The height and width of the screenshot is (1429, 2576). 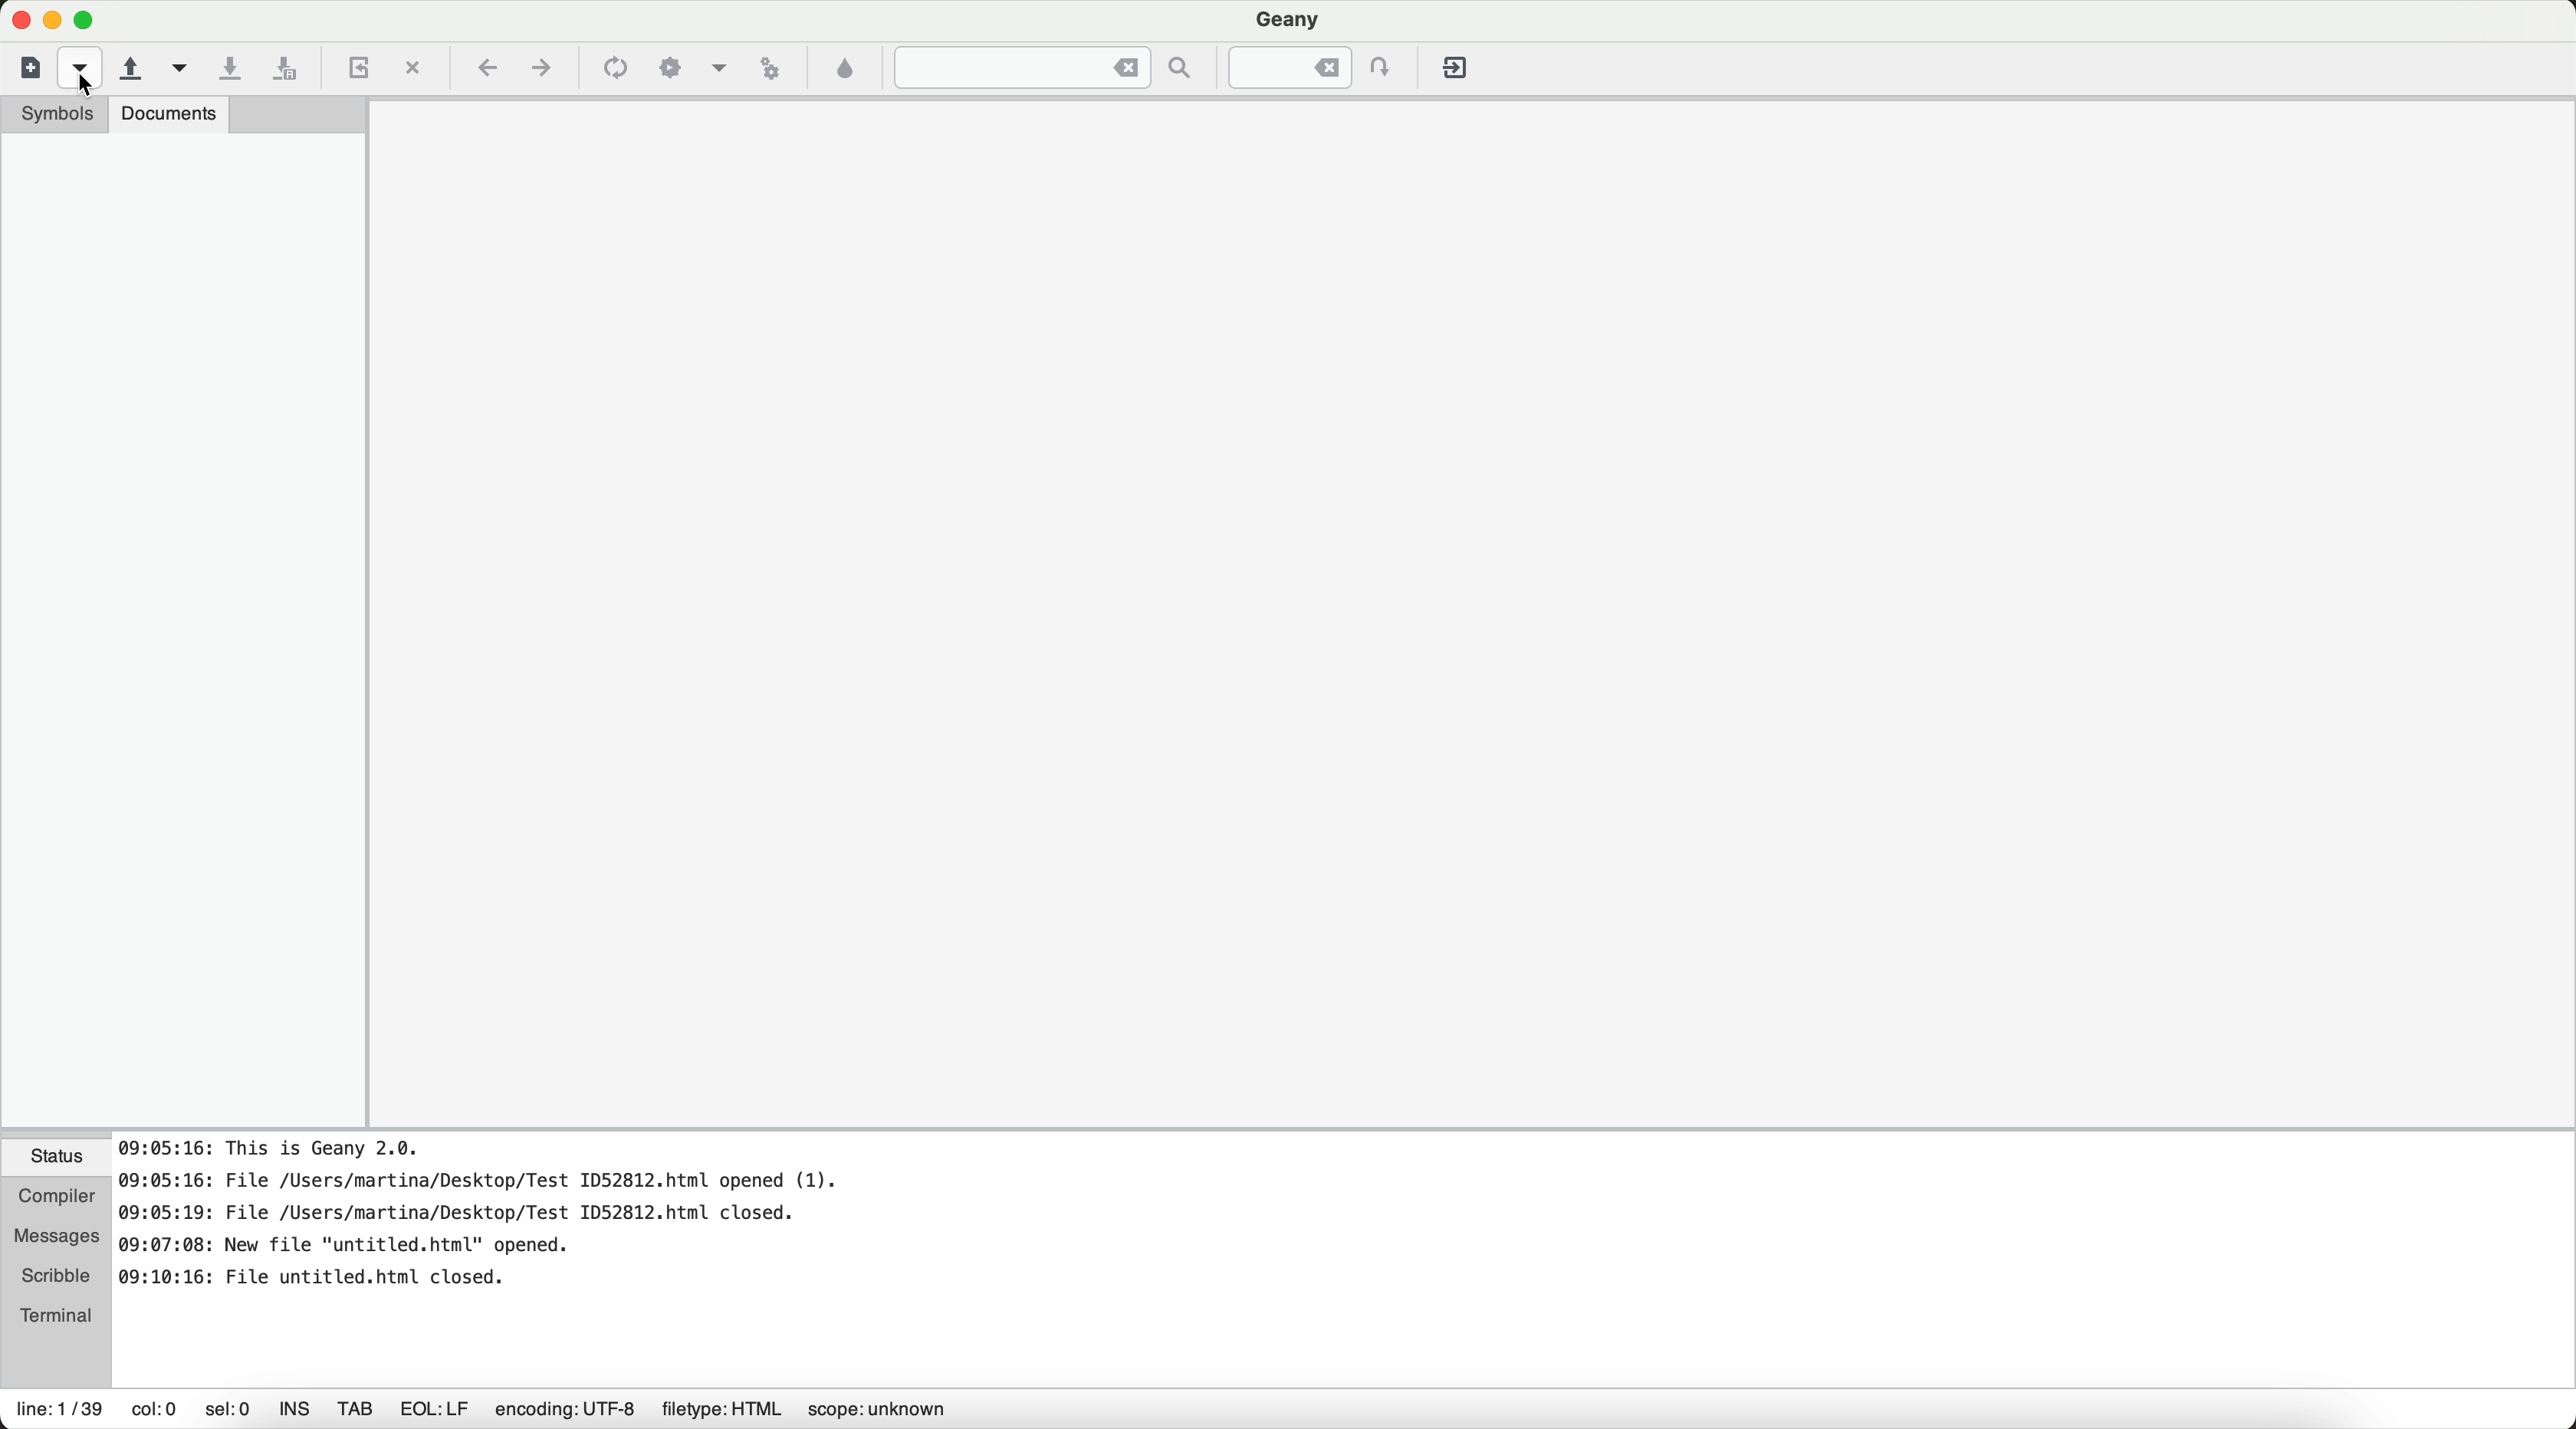 I want to click on sidebar, so click(x=185, y=631).